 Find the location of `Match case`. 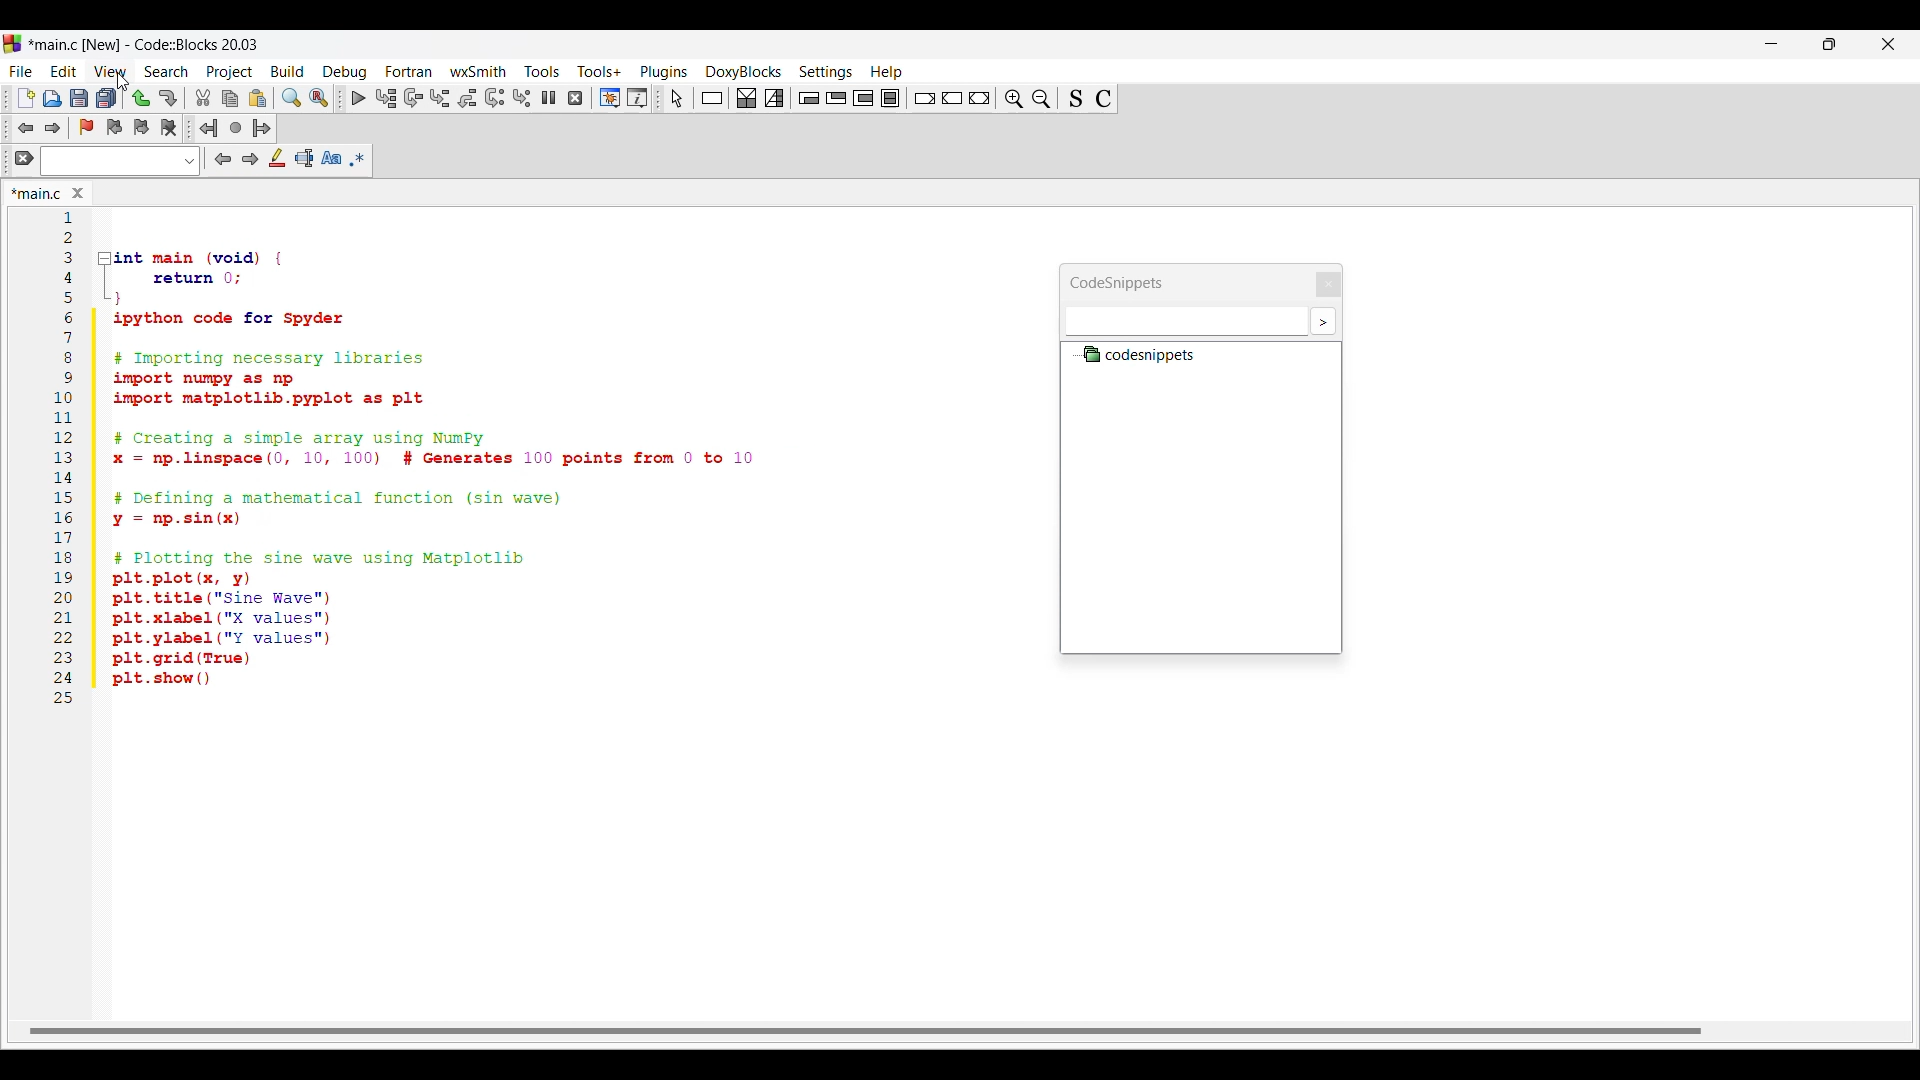

Match case is located at coordinates (332, 158).